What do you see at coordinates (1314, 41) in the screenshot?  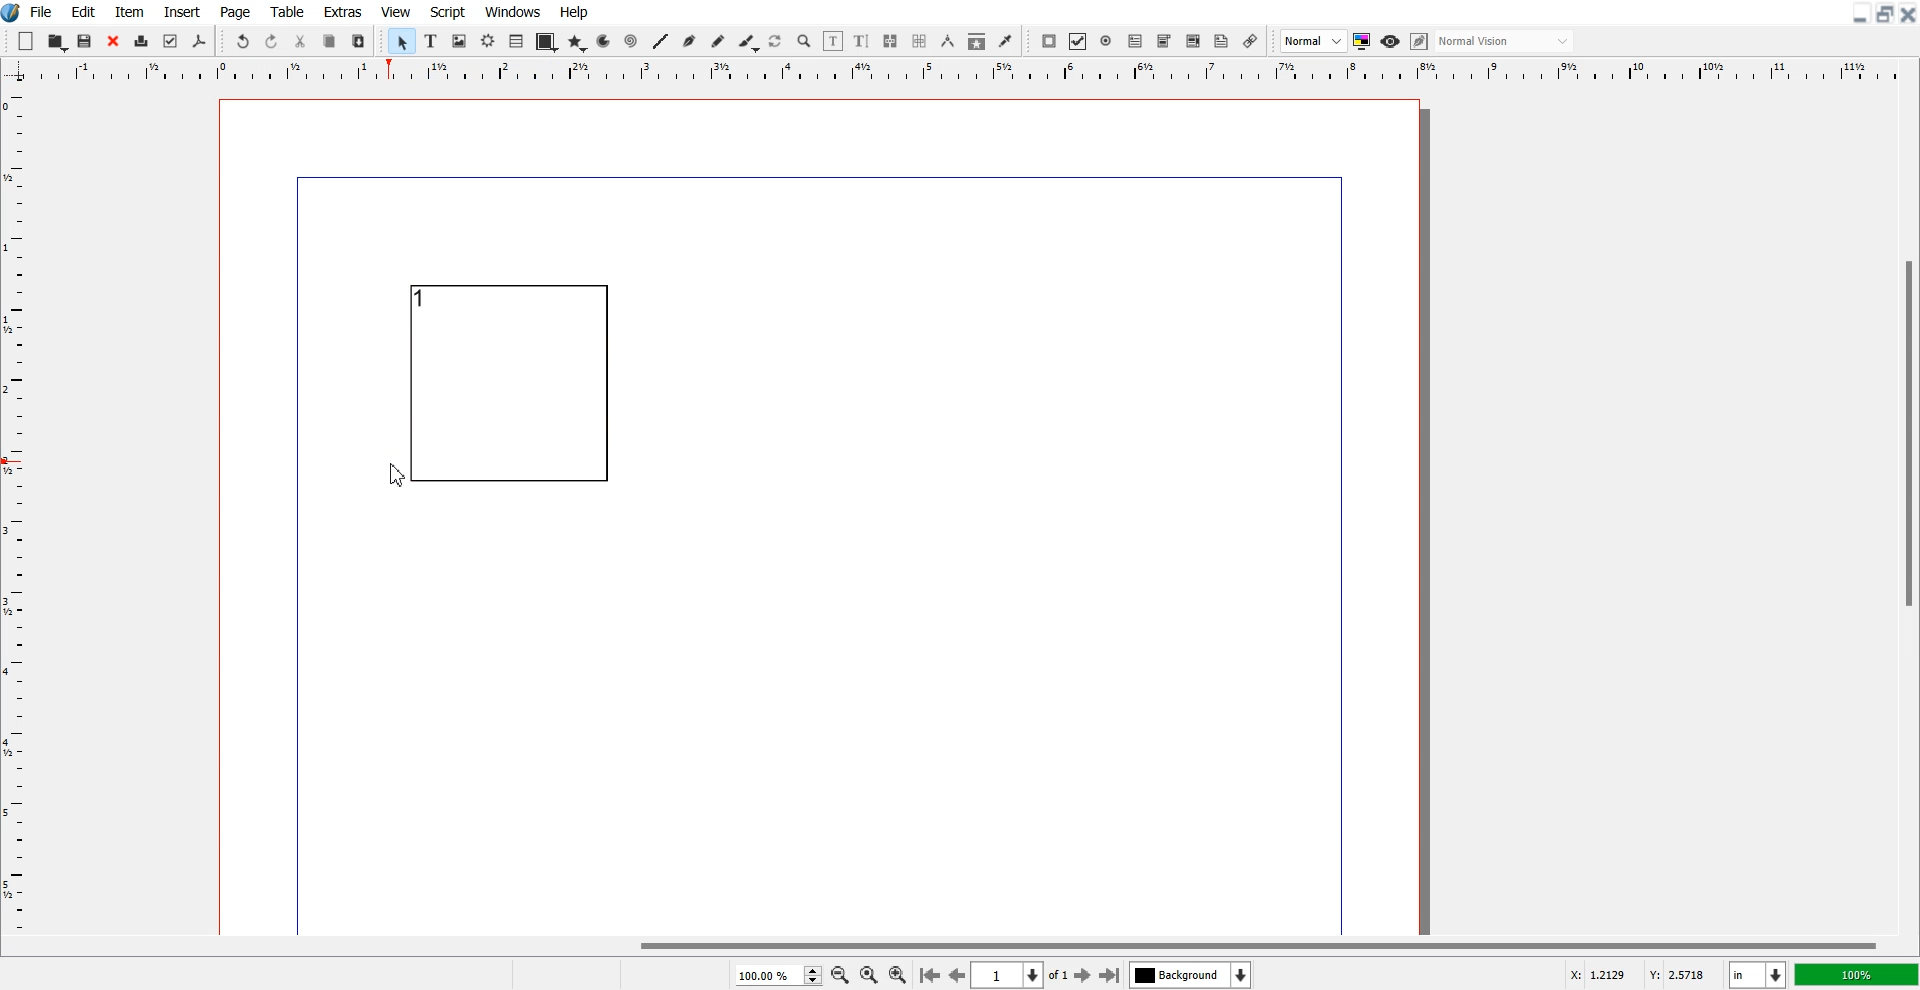 I see `Select Image Preview quality` at bounding box center [1314, 41].